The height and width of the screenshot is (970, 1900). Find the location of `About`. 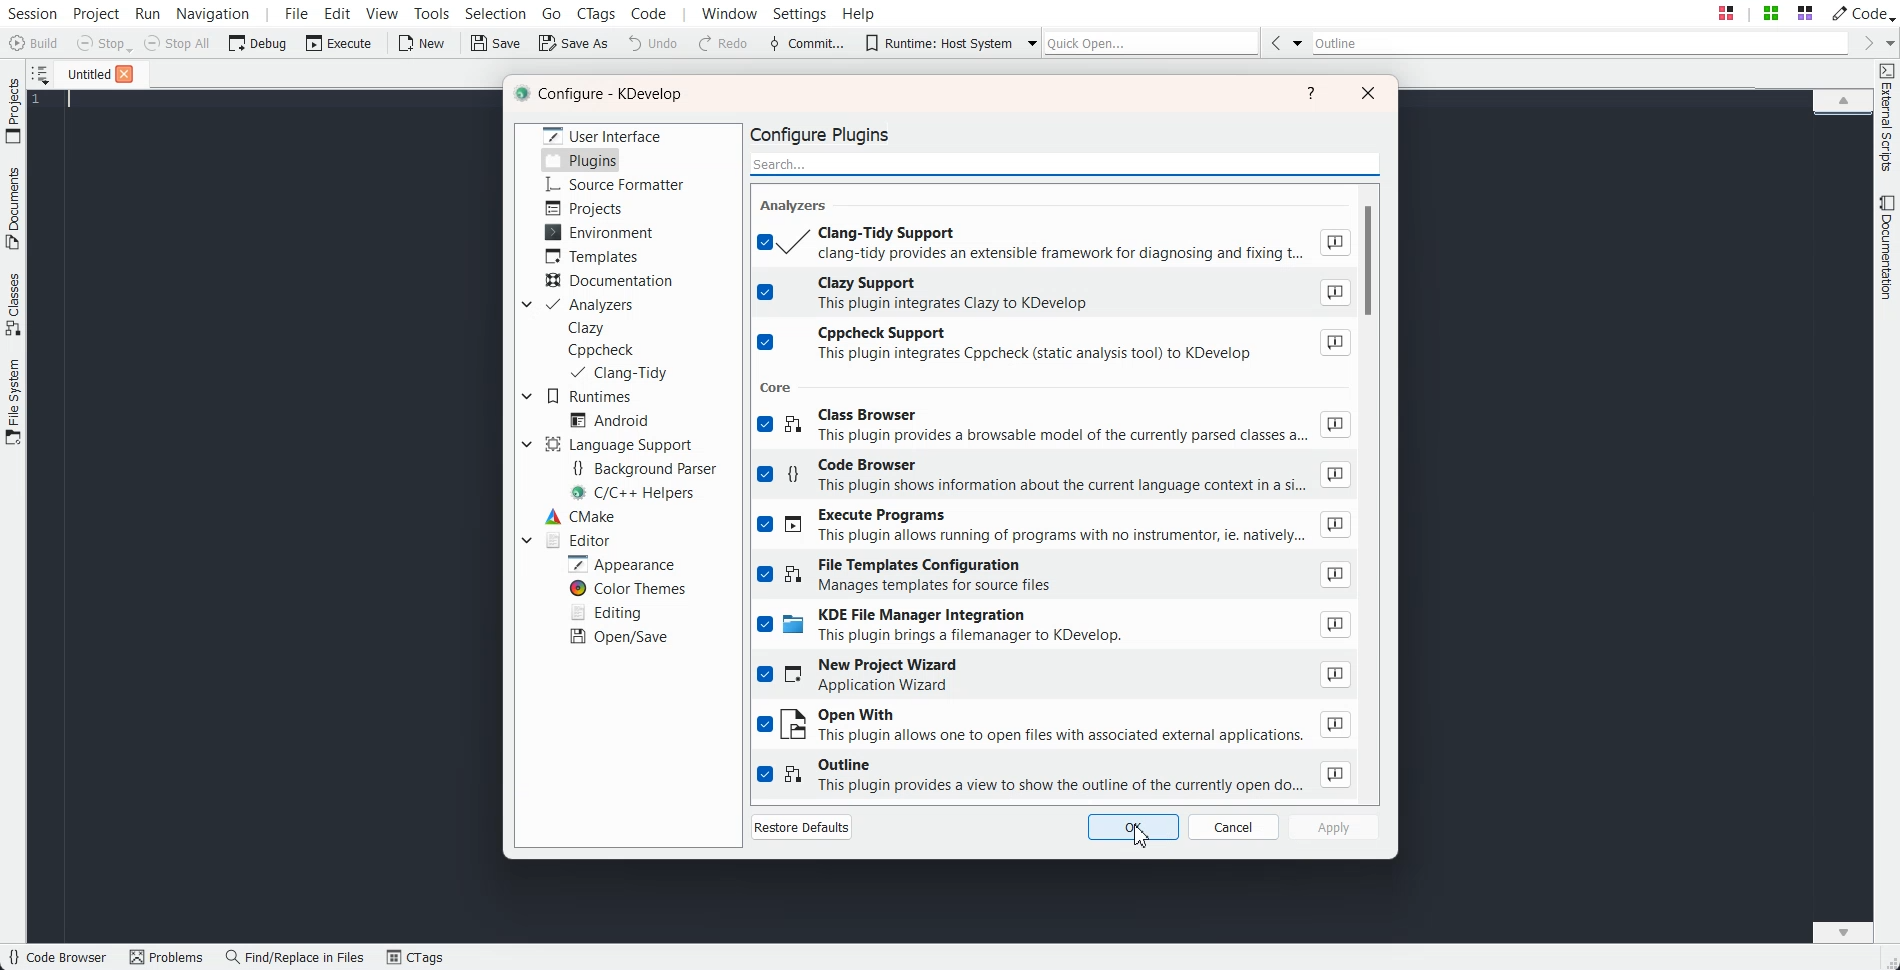

About is located at coordinates (1335, 475).